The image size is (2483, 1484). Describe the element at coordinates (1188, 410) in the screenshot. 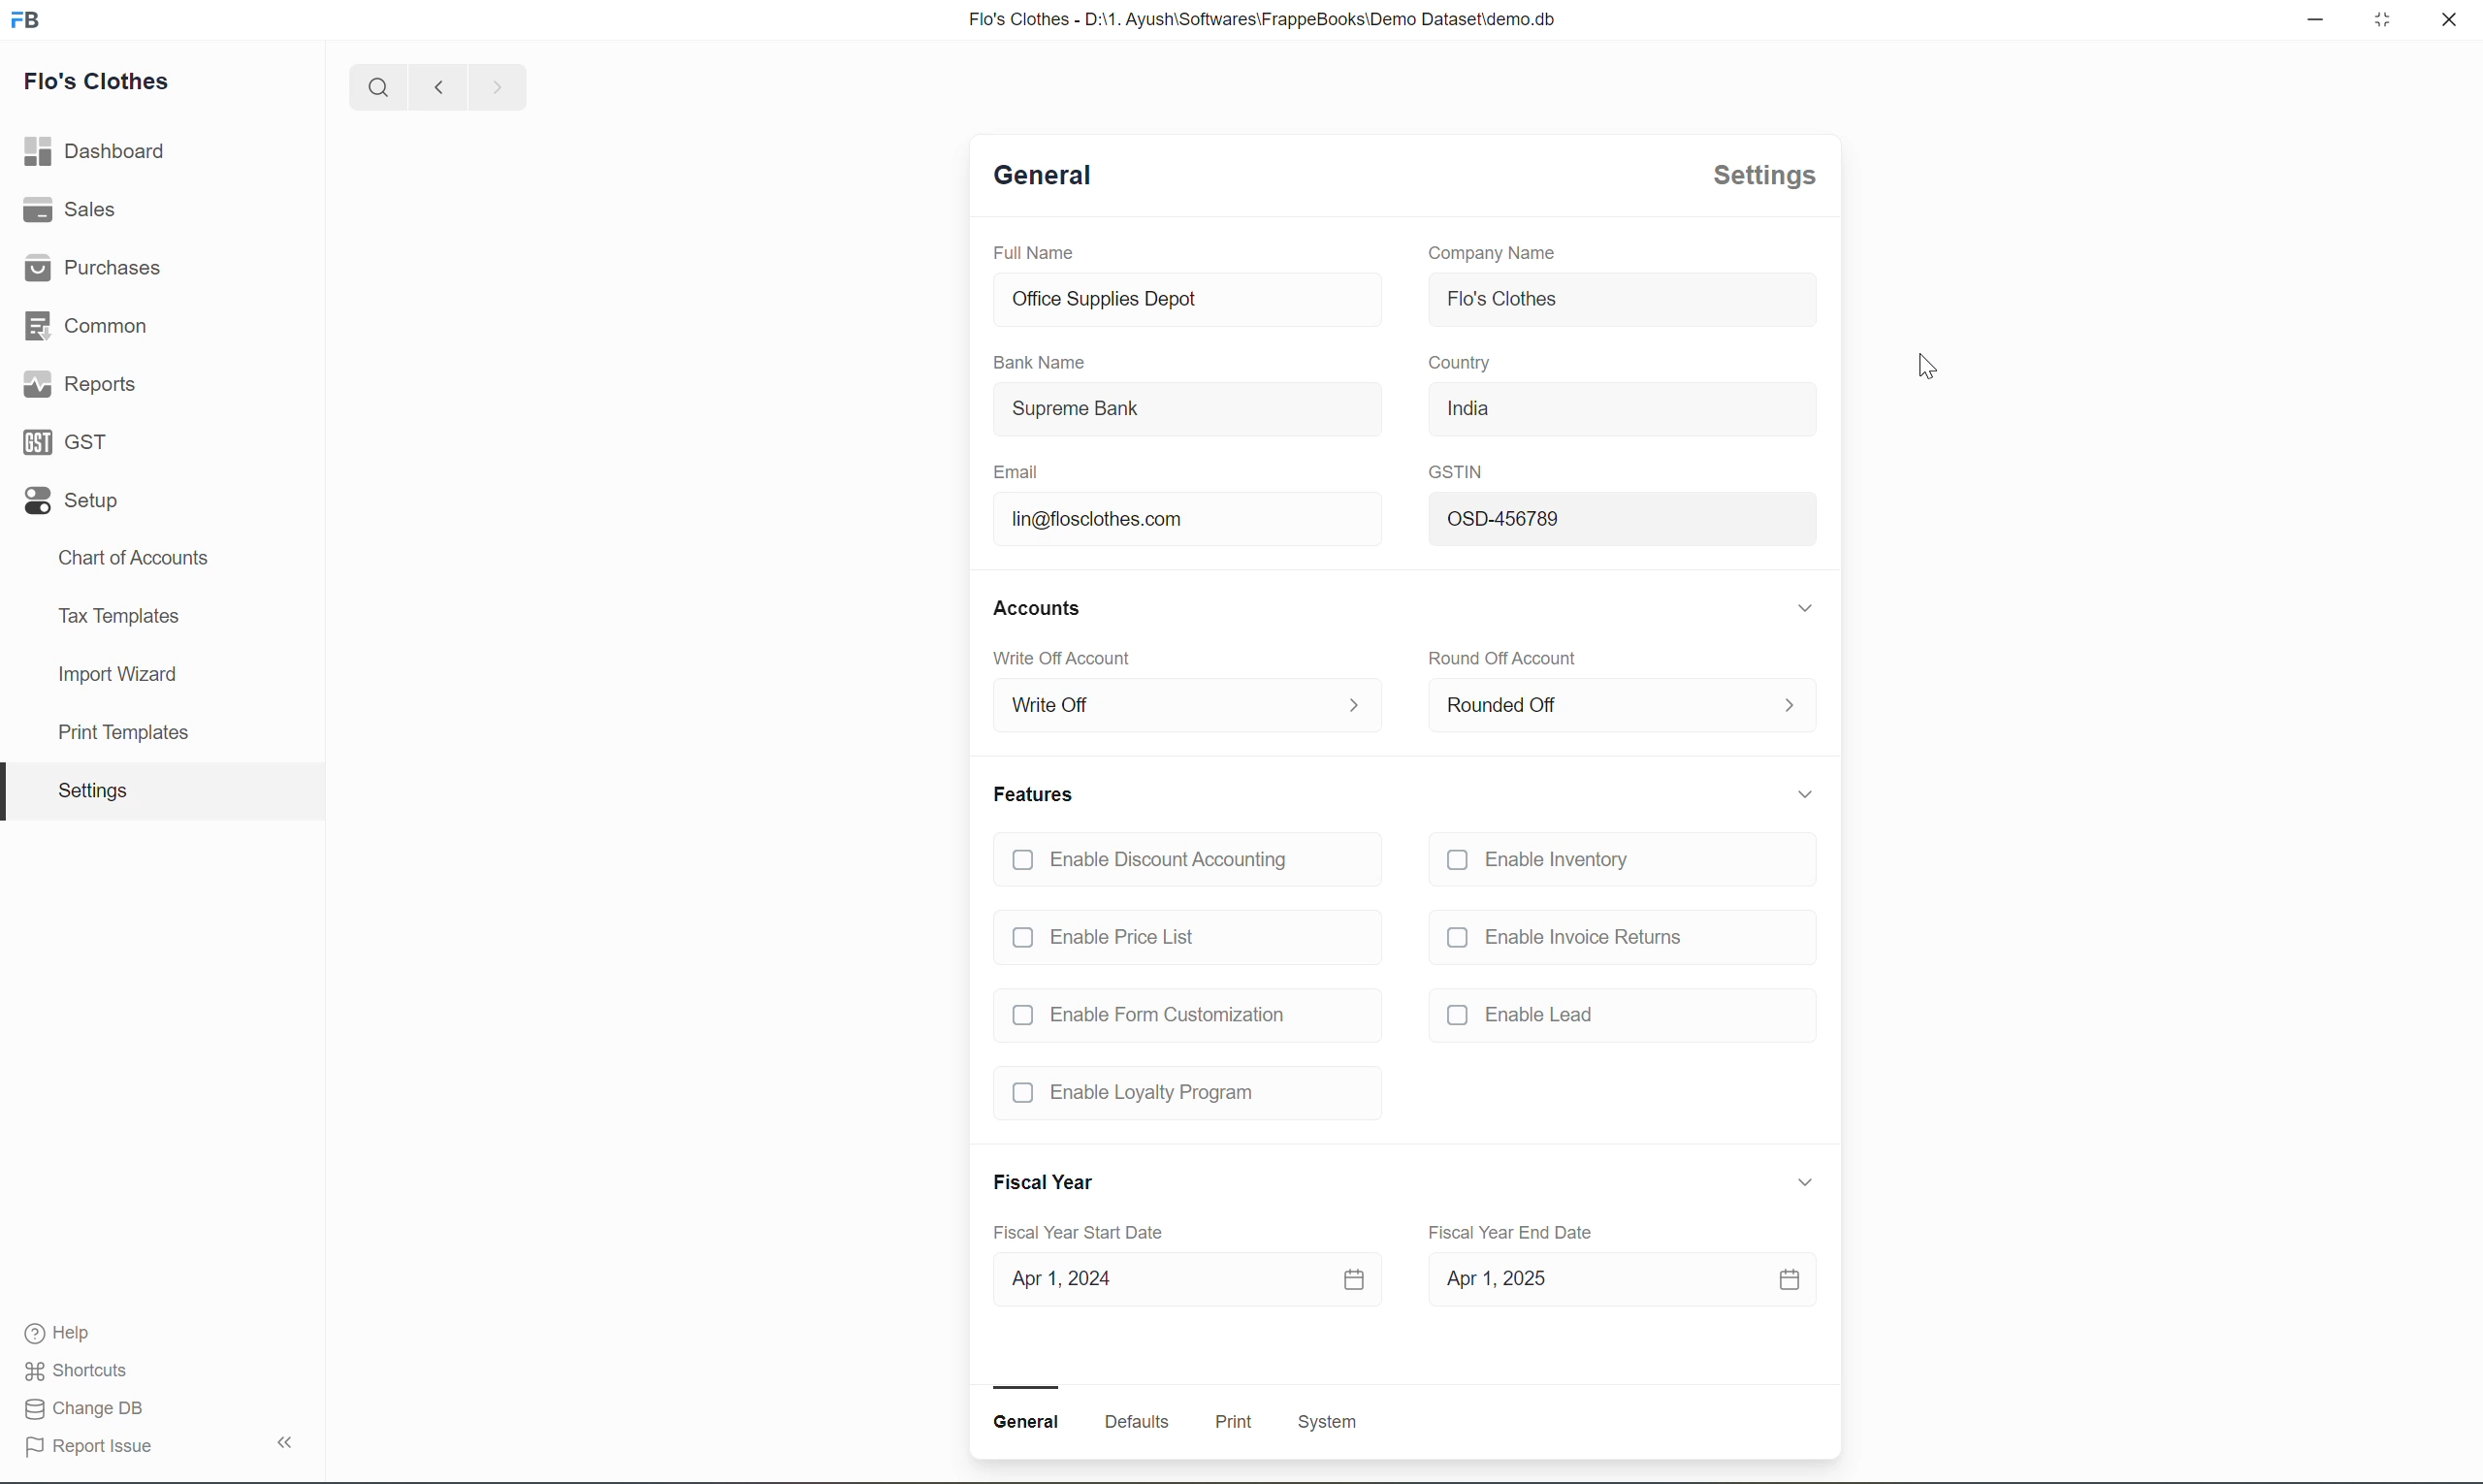

I see `Supreme Bank` at that location.